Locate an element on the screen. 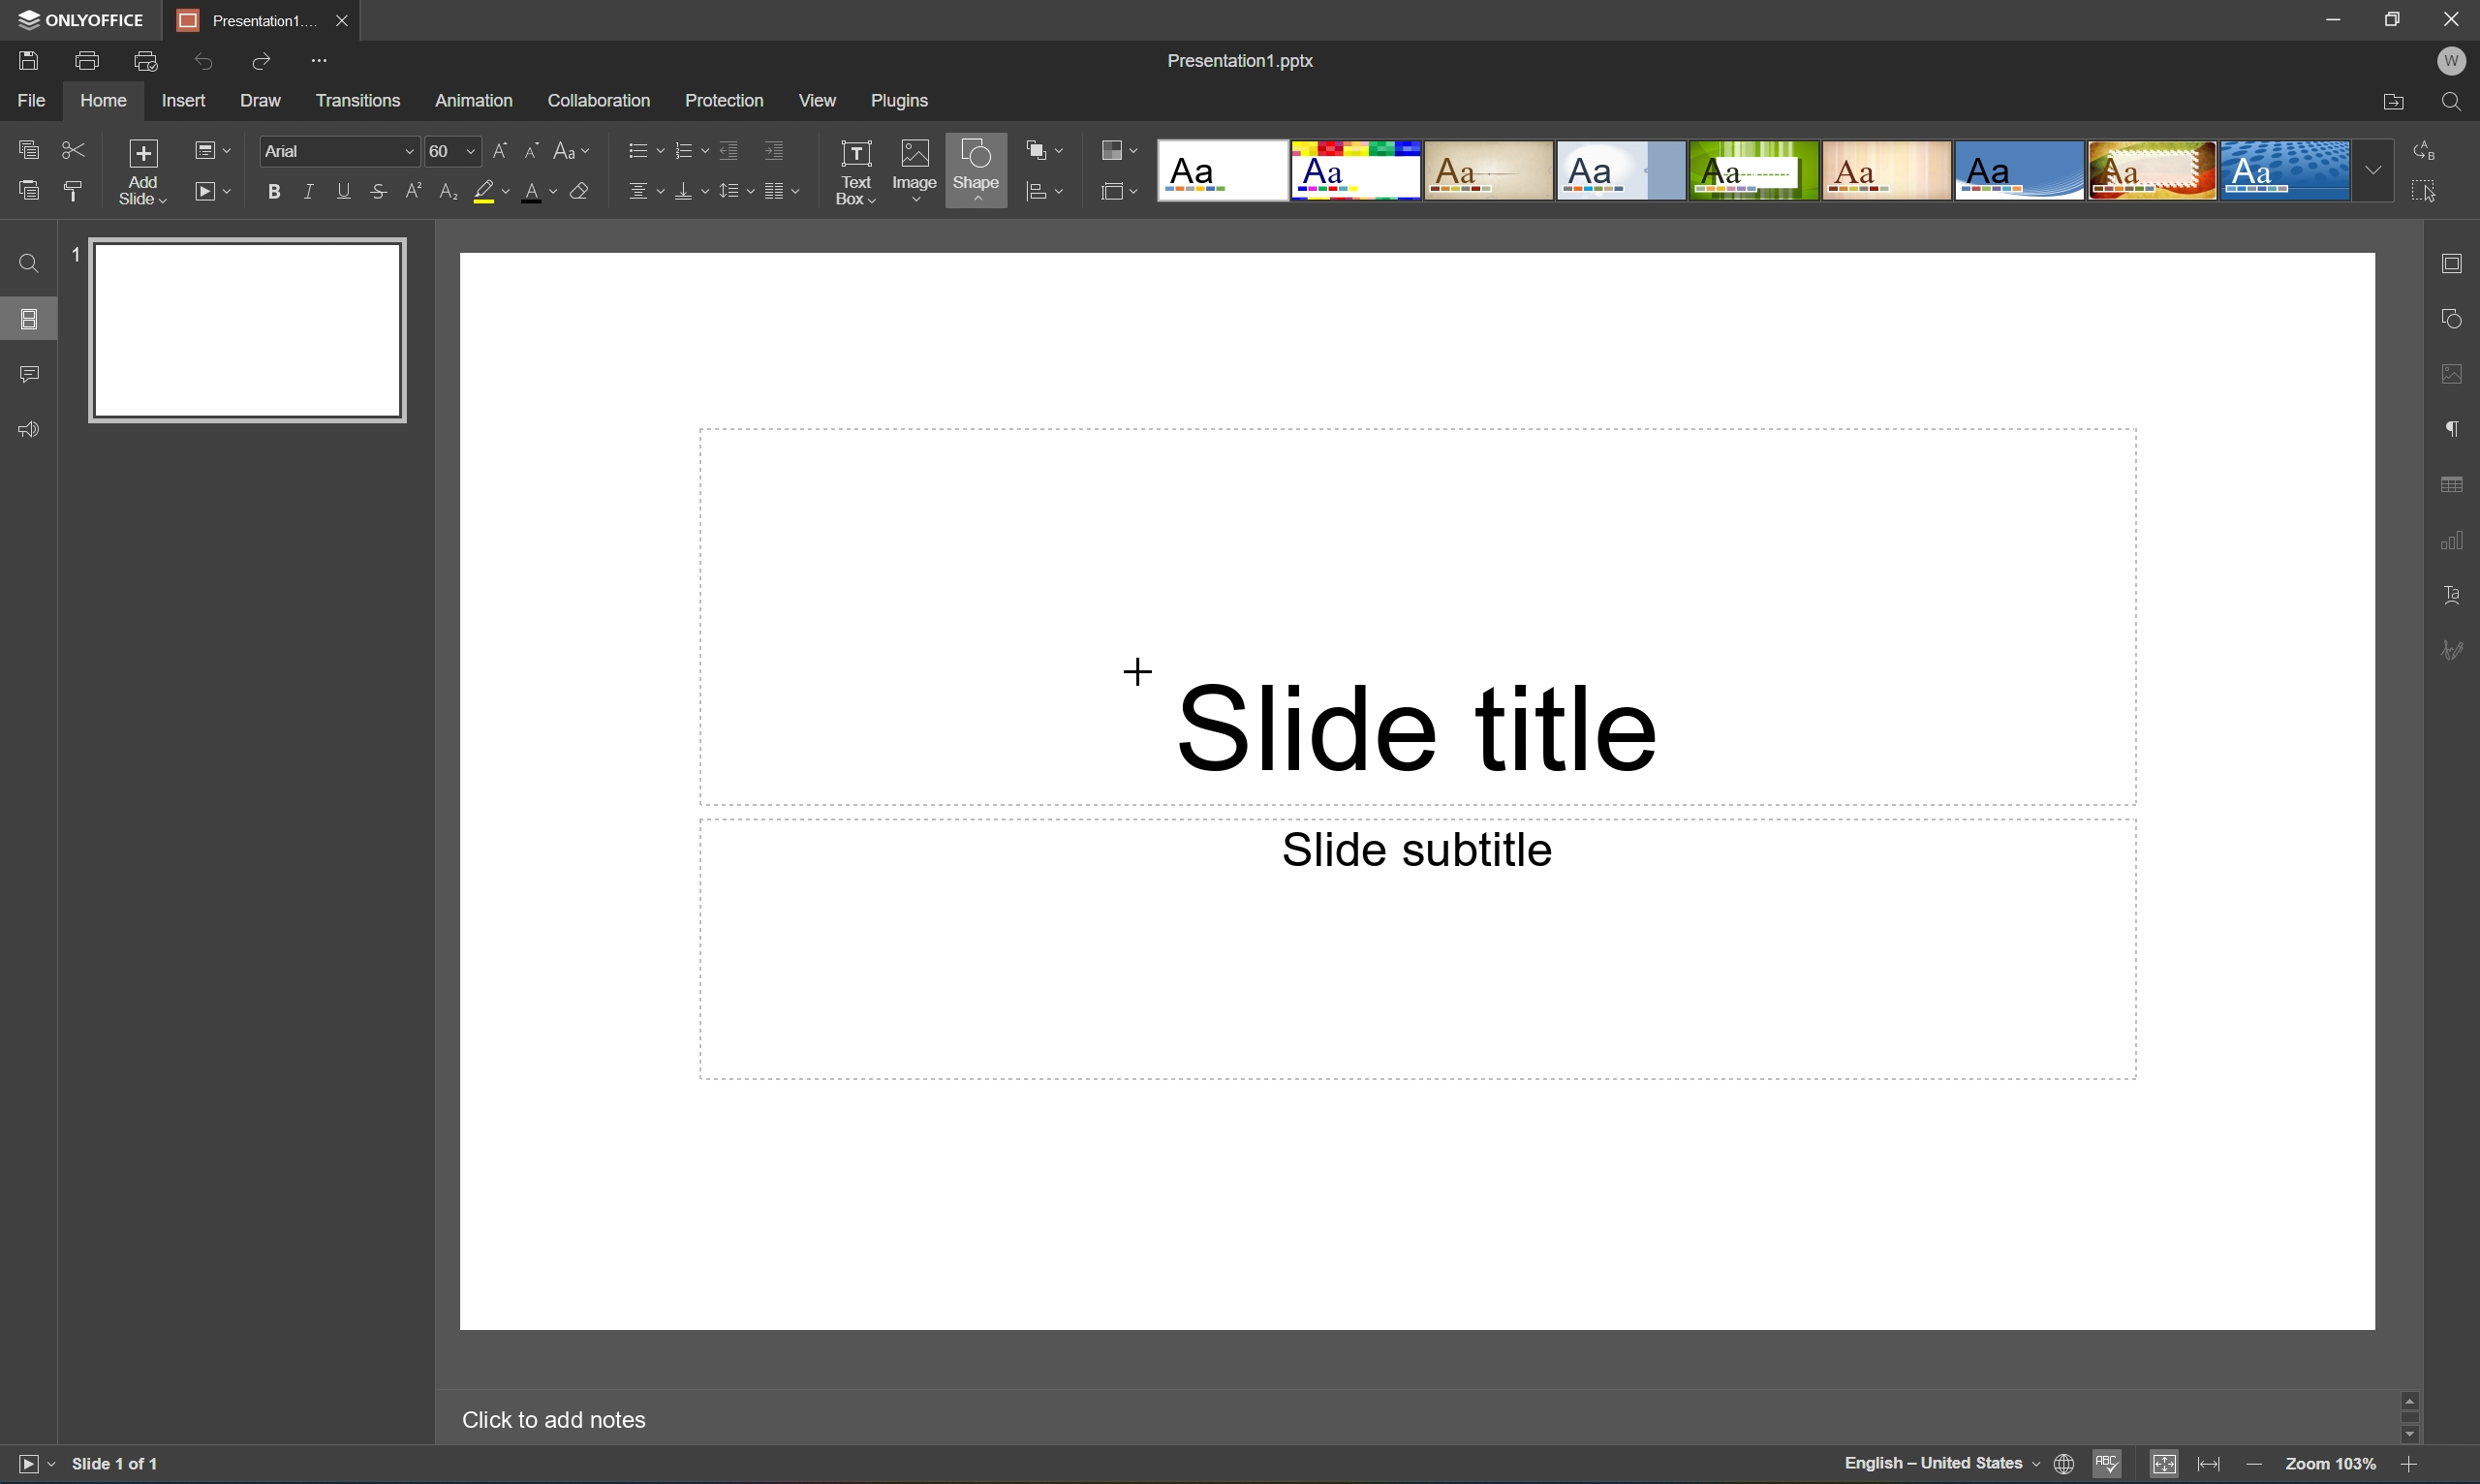 The image size is (2480, 1484). Protection is located at coordinates (722, 99).